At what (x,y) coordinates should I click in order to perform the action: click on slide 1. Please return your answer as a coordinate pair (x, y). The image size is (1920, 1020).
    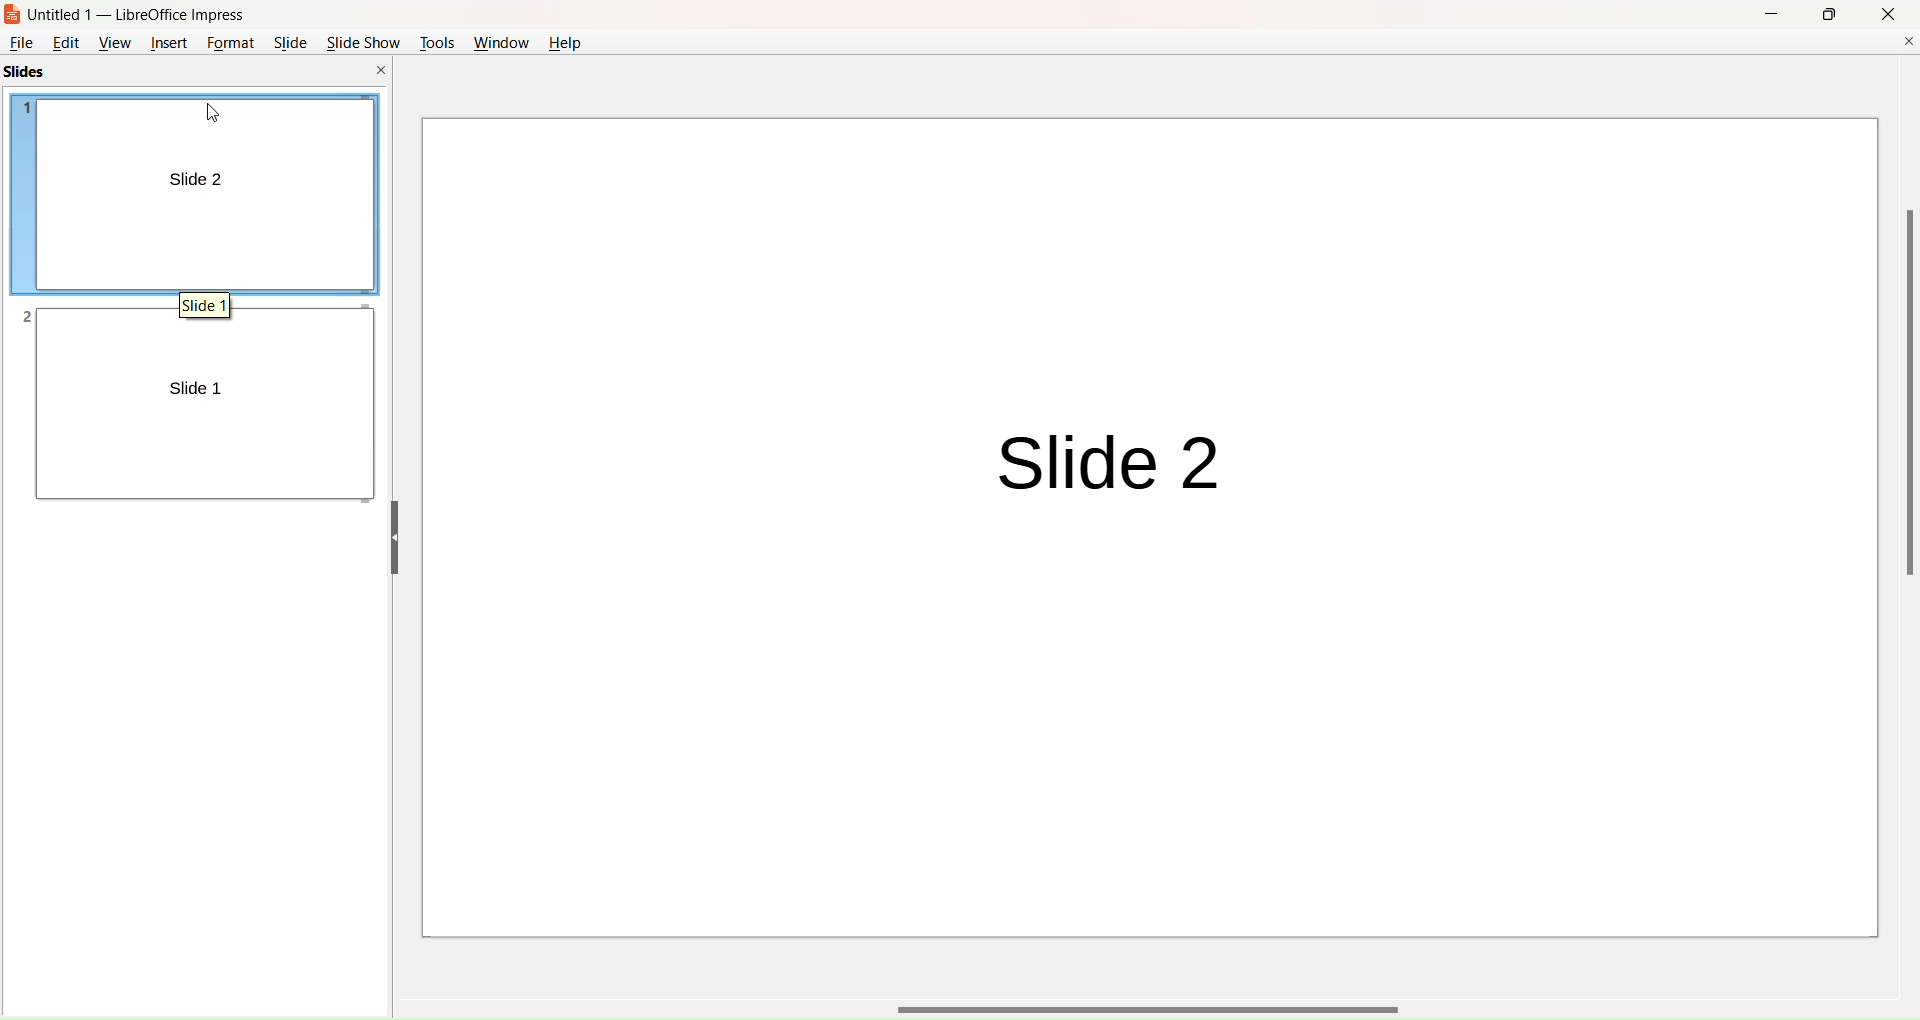
    Looking at the image, I should click on (204, 307).